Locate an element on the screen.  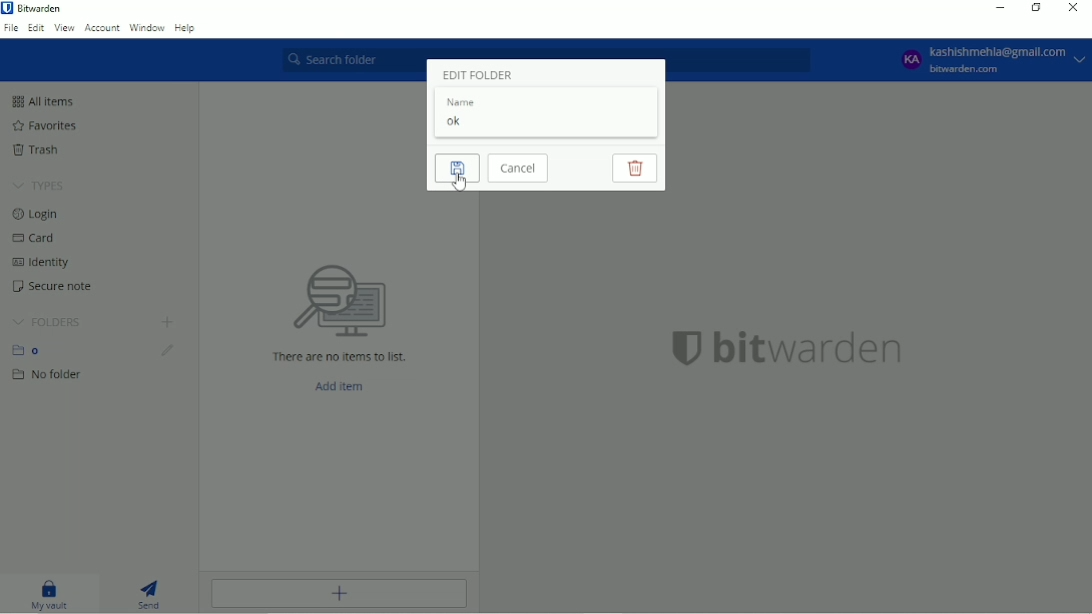
Save is located at coordinates (457, 168).